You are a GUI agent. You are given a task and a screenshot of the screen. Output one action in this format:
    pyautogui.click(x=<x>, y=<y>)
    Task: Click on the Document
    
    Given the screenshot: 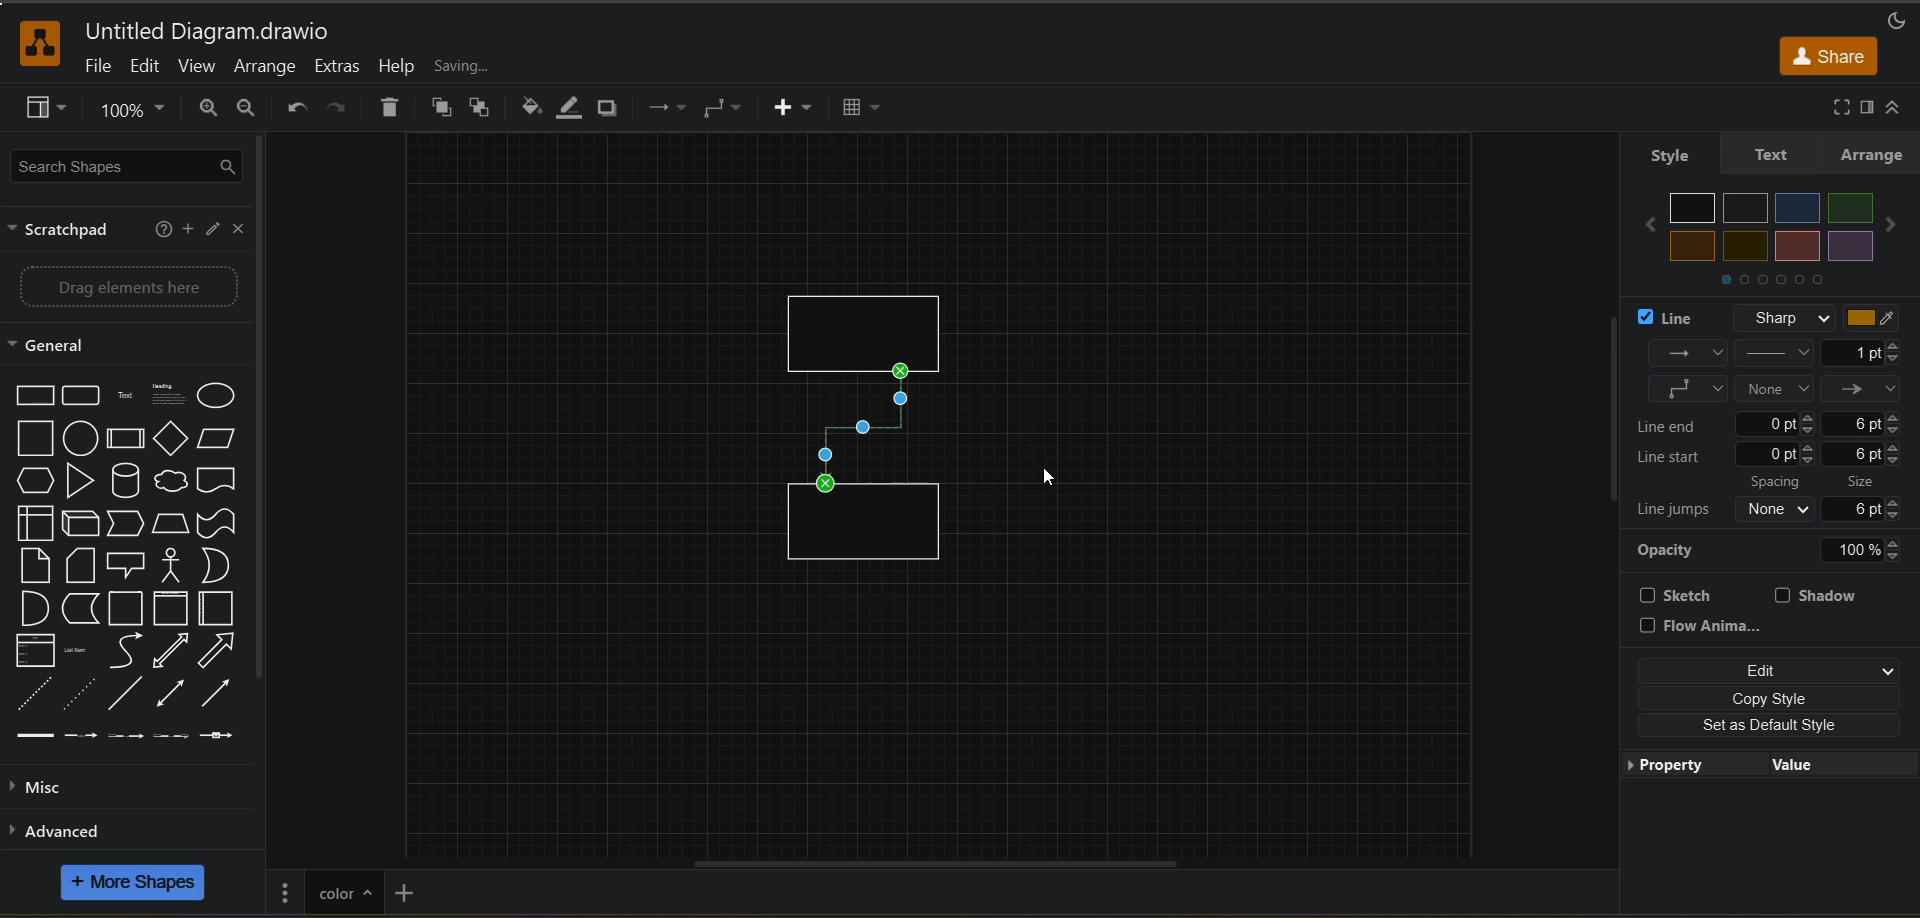 What is the action you would take?
    pyautogui.click(x=219, y=479)
    